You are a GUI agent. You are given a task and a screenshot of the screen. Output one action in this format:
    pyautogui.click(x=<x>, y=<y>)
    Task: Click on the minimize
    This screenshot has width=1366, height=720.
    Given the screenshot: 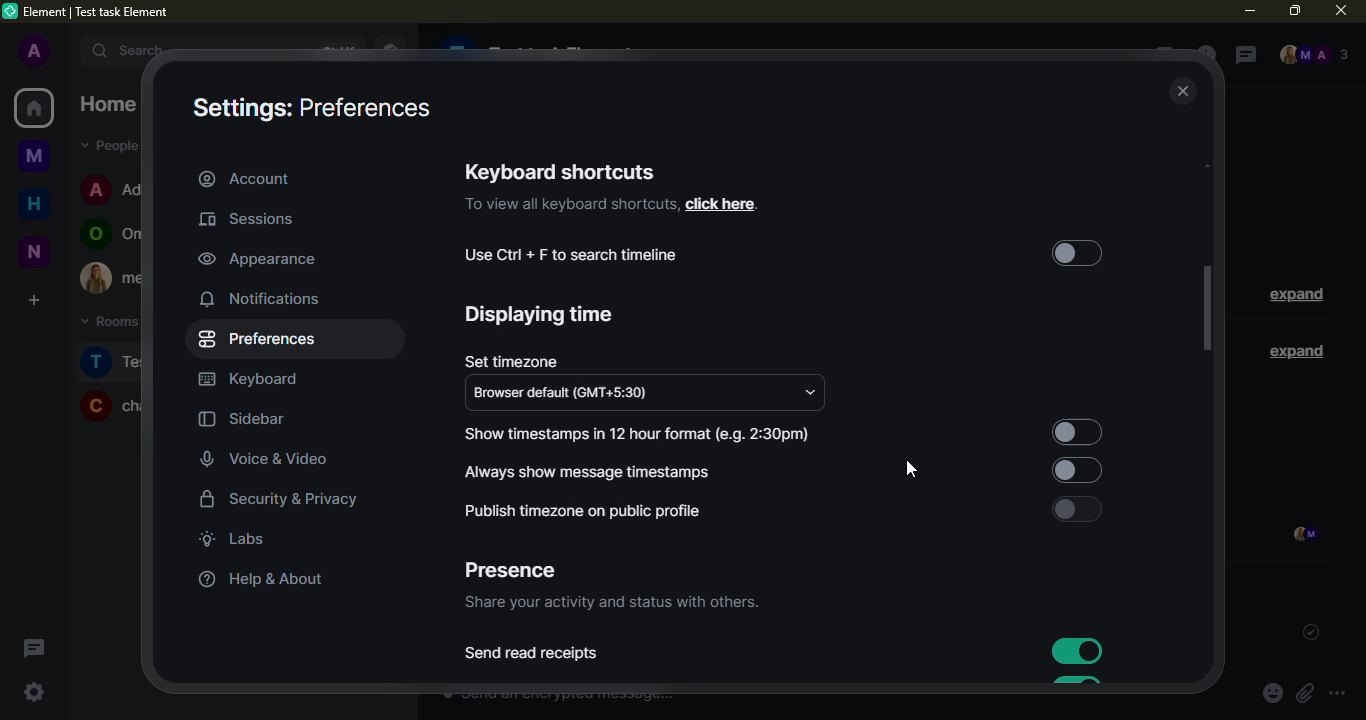 What is the action you would take?
    pyautogui.click(x=1249, y=11)
    